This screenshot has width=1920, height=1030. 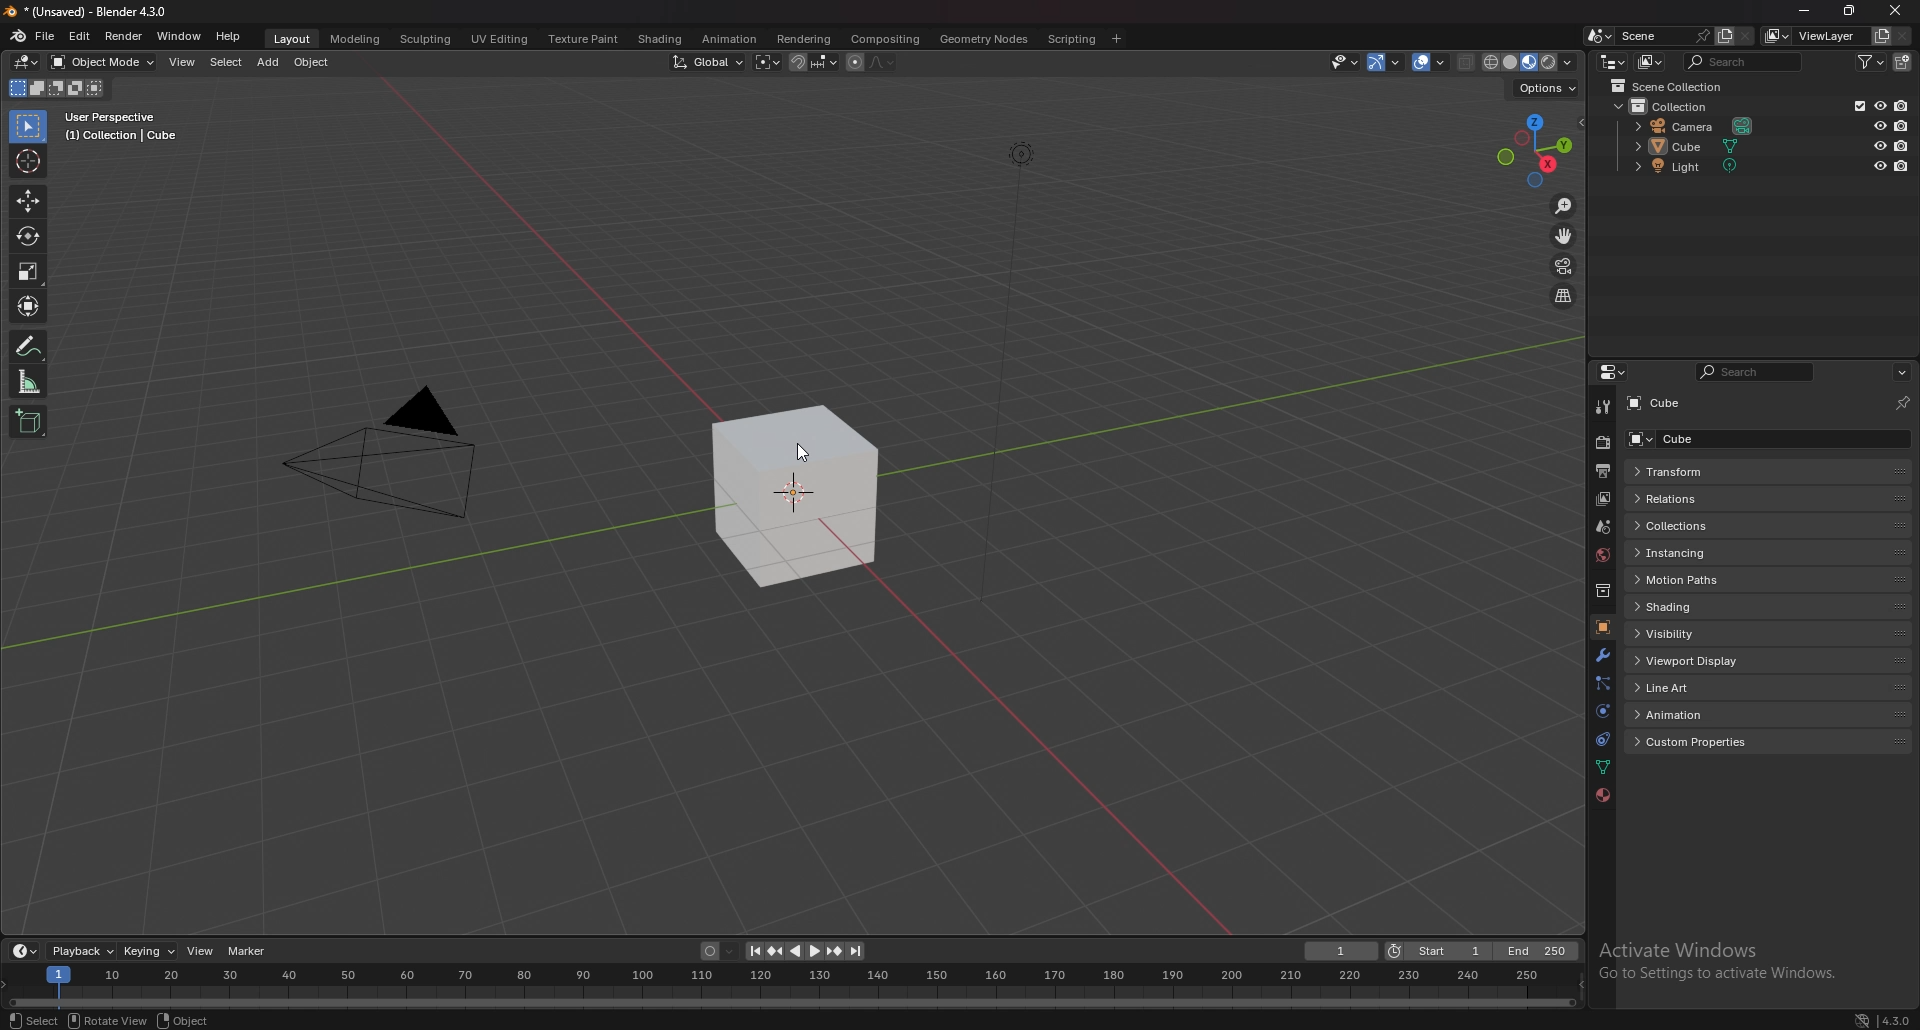 What do you see at coordinates (1903, 36) in the screenshot?
I see `remove view layer` at bounding box center [1903, 36].